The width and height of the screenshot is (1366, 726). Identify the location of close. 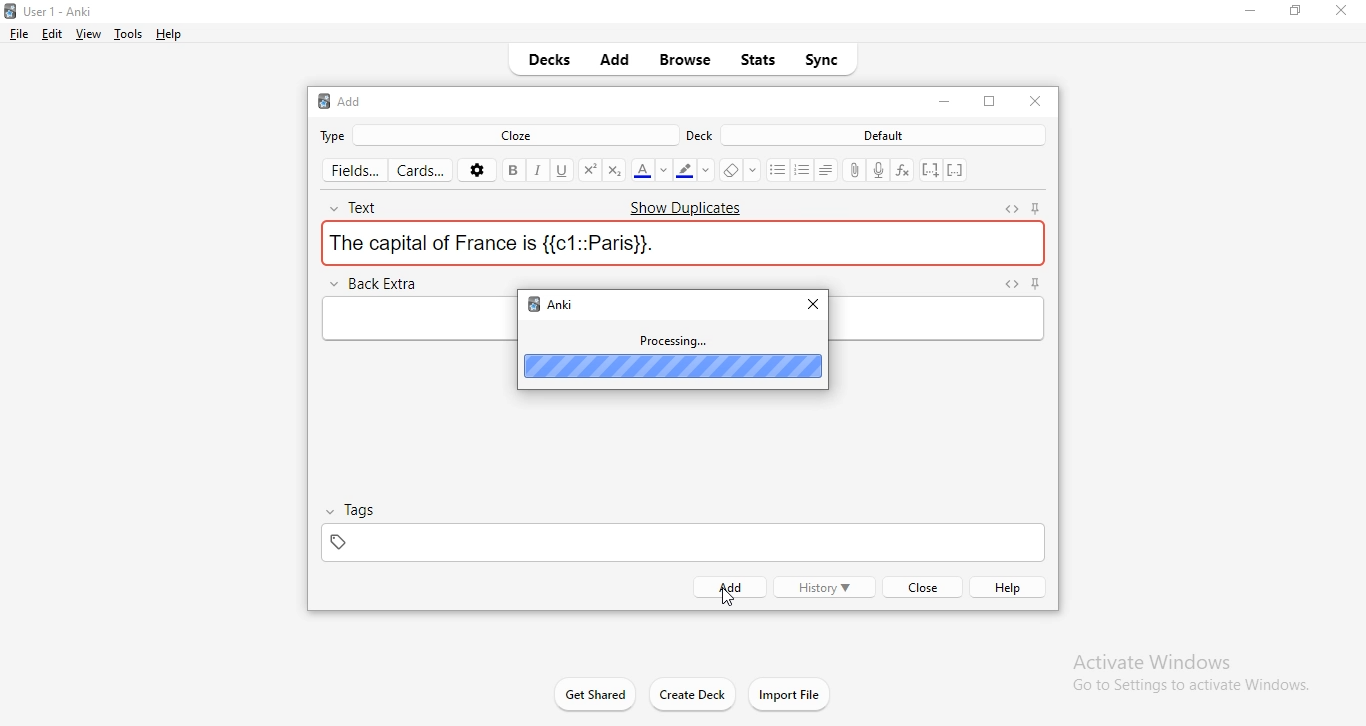
(813, 304).